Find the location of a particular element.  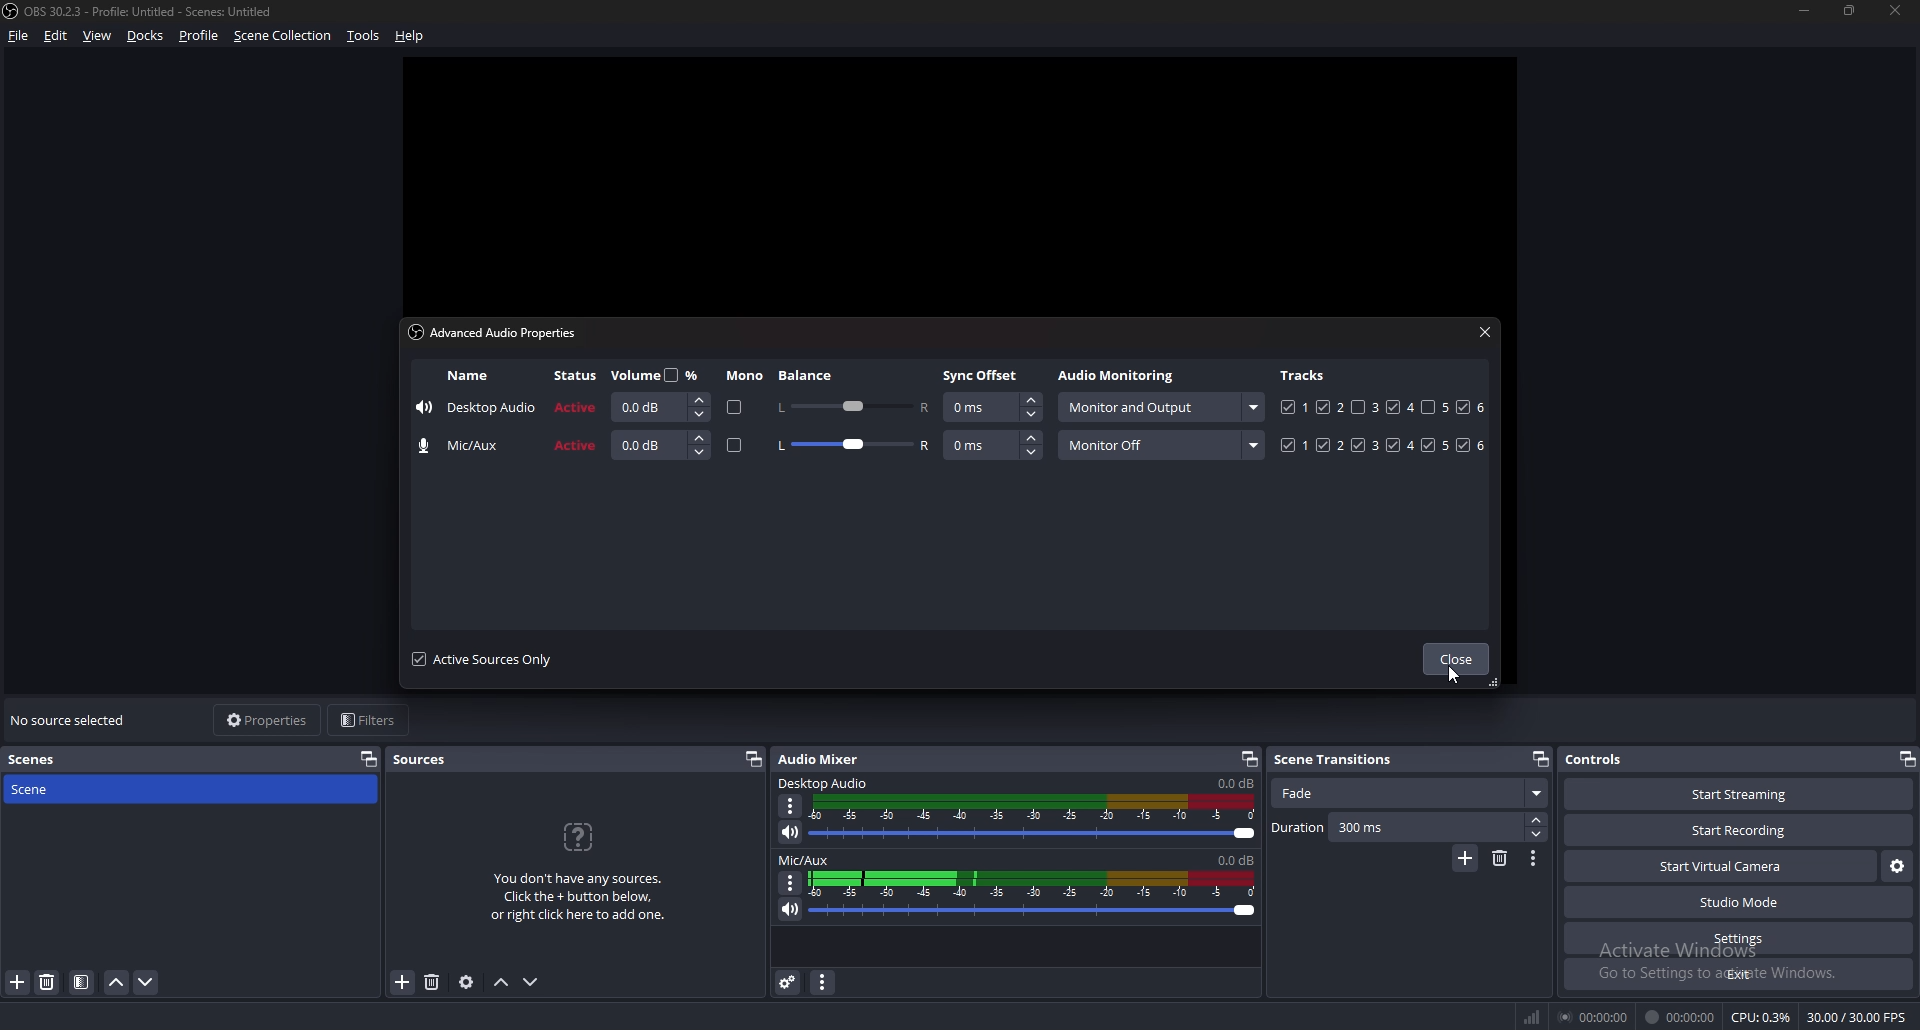

CPU: 0.3% is located at coordinates (1761, 1018).